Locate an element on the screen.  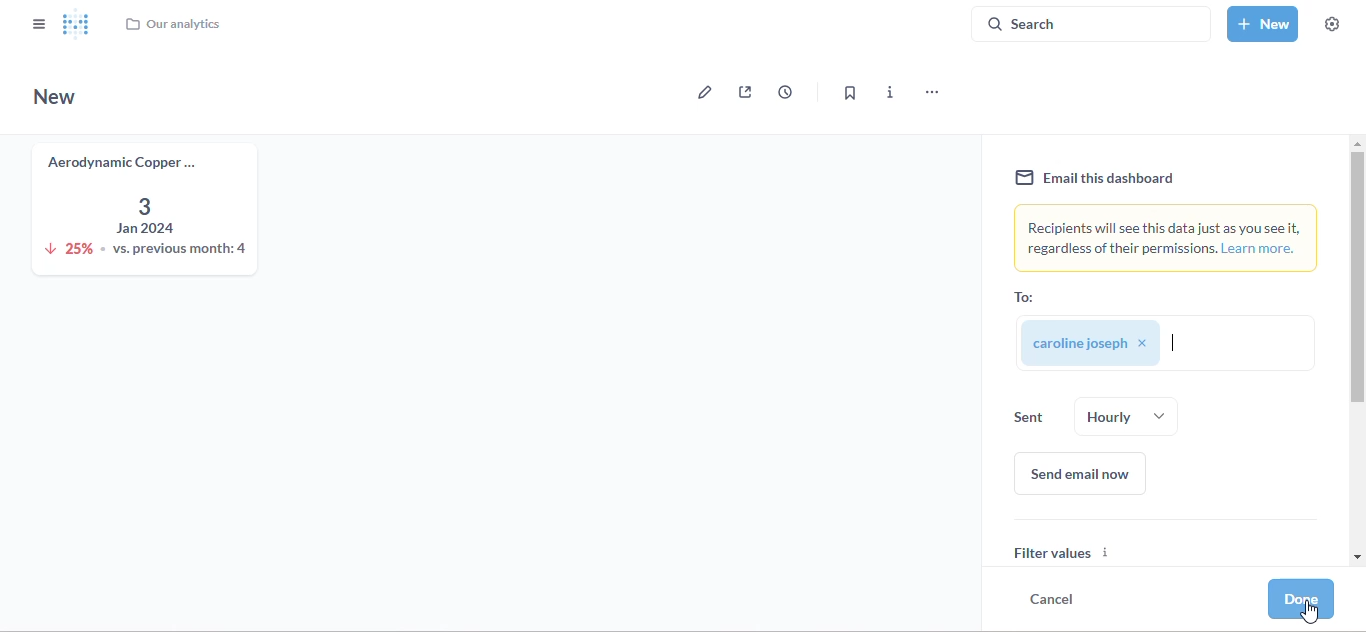
sharing is located at coordinates (745, 92).